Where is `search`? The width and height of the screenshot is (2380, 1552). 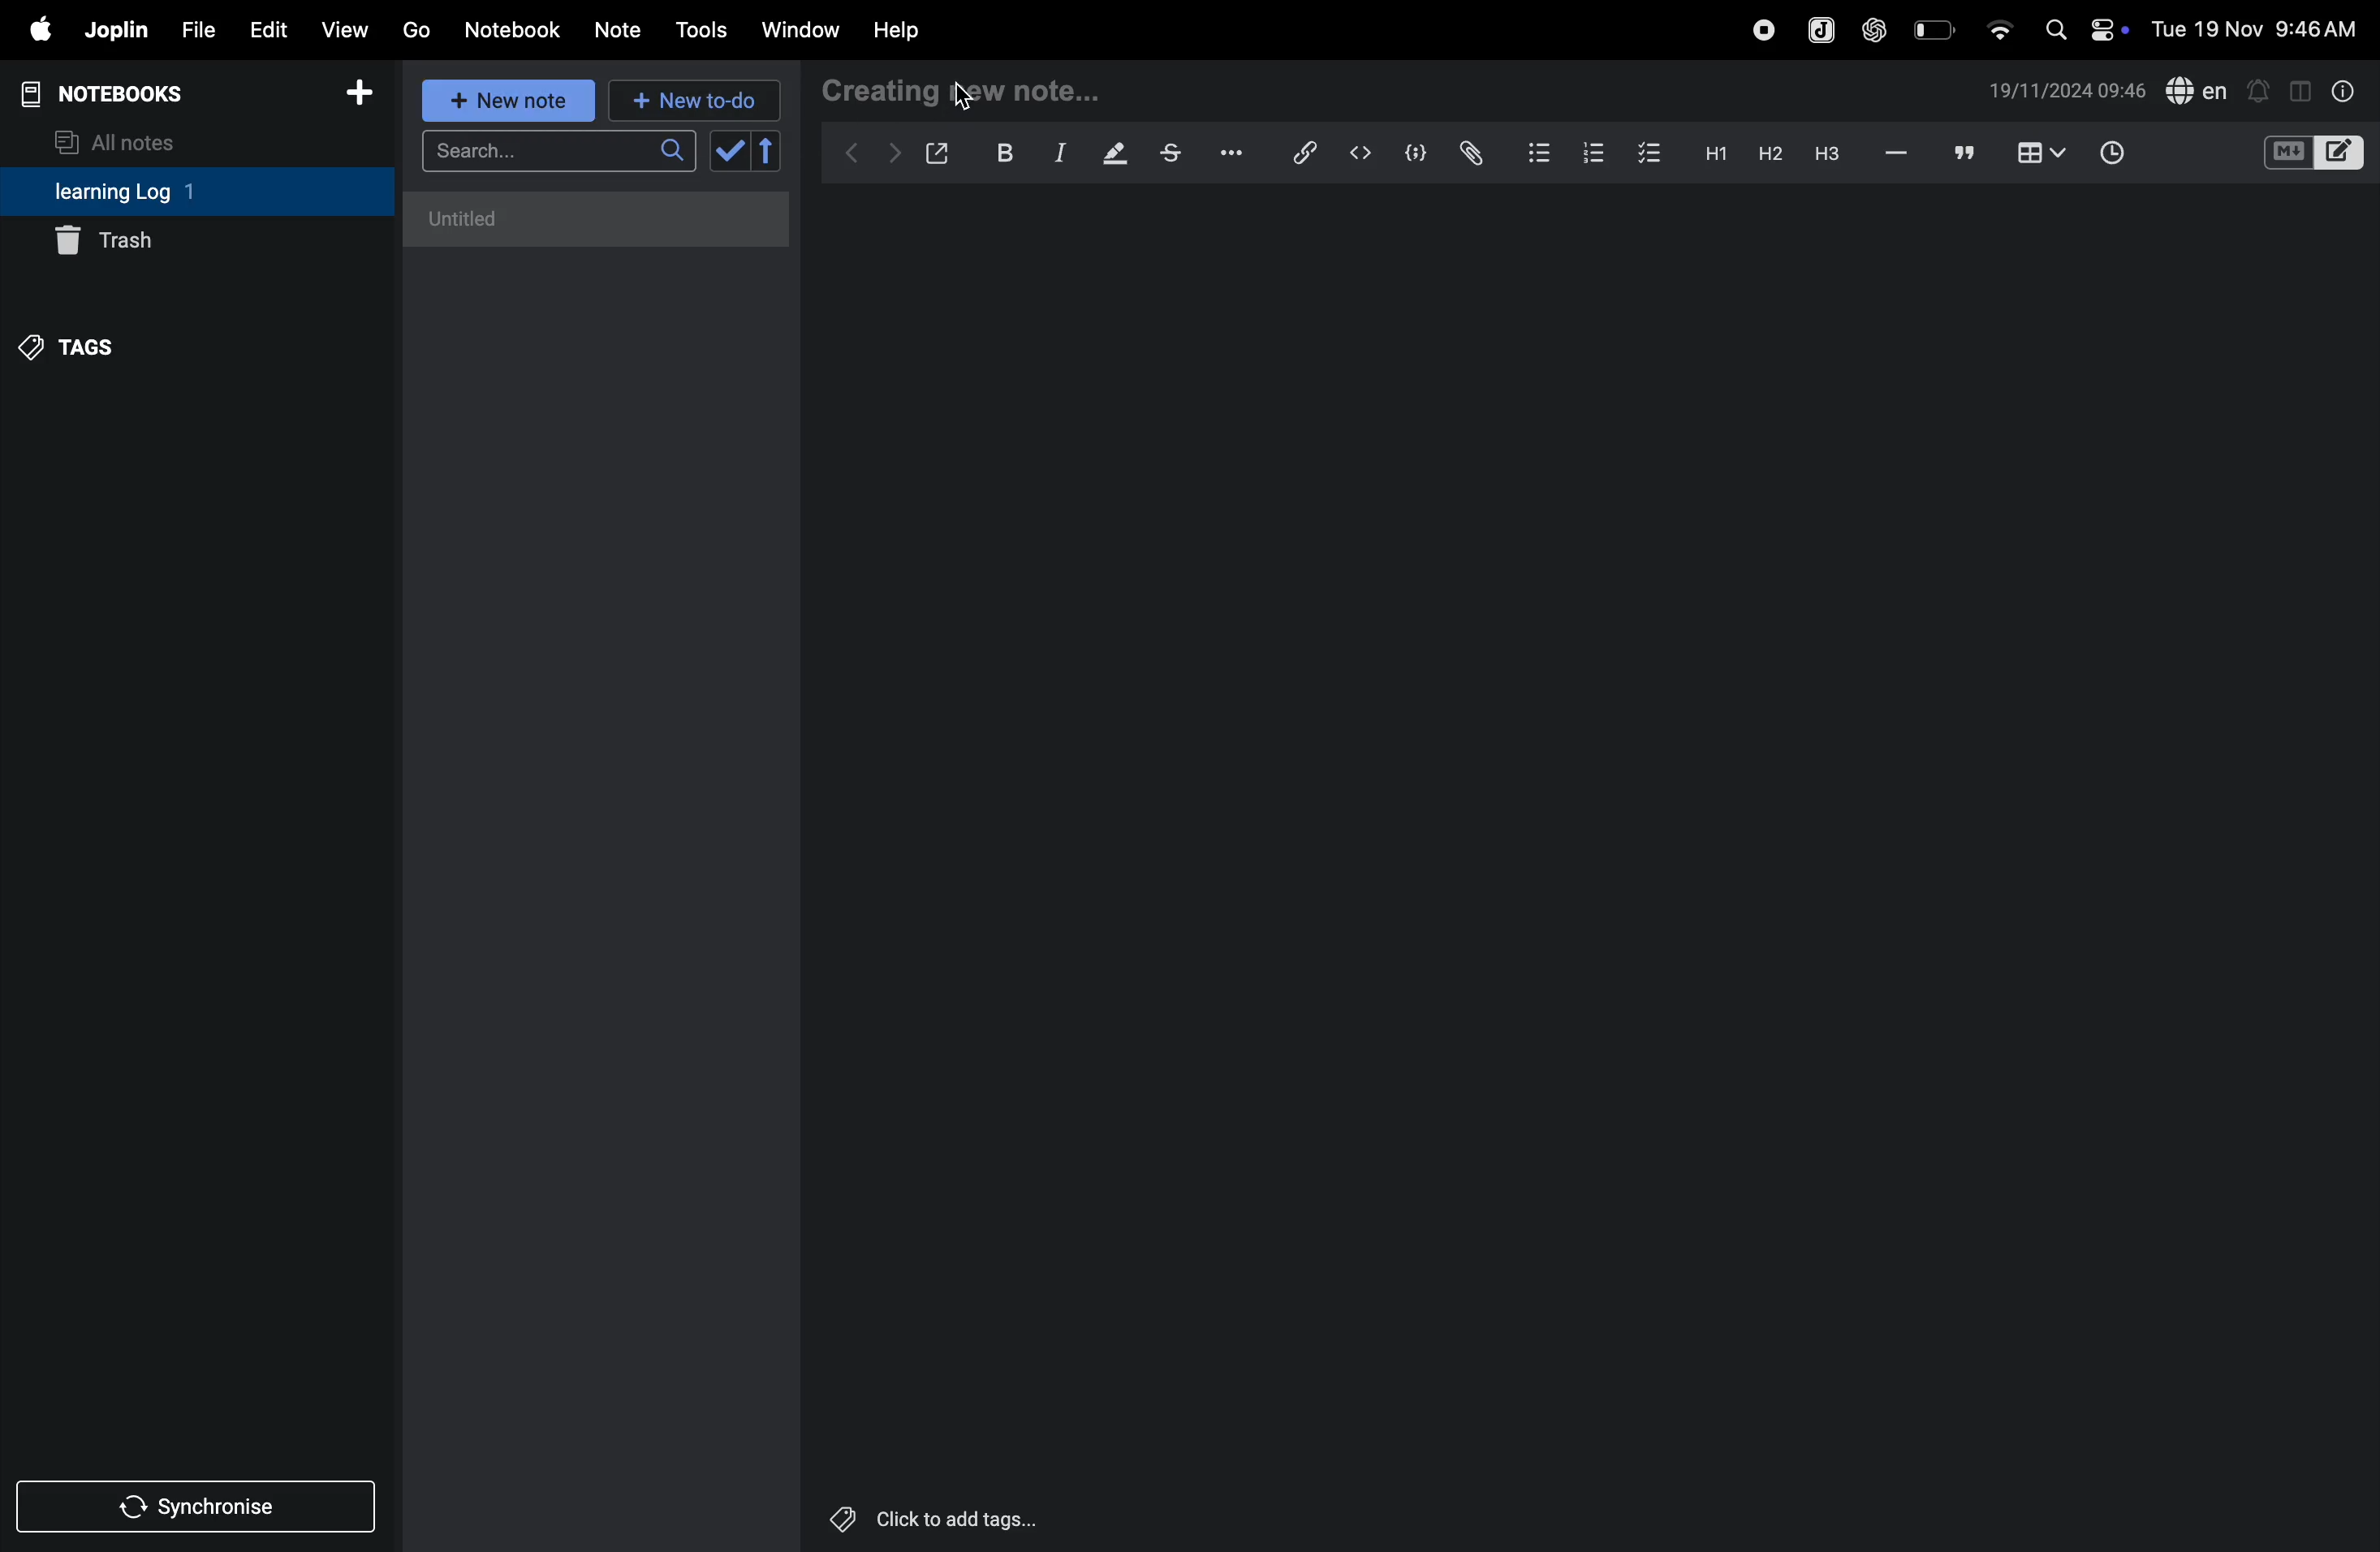
search is located at coordinates (558, 157).